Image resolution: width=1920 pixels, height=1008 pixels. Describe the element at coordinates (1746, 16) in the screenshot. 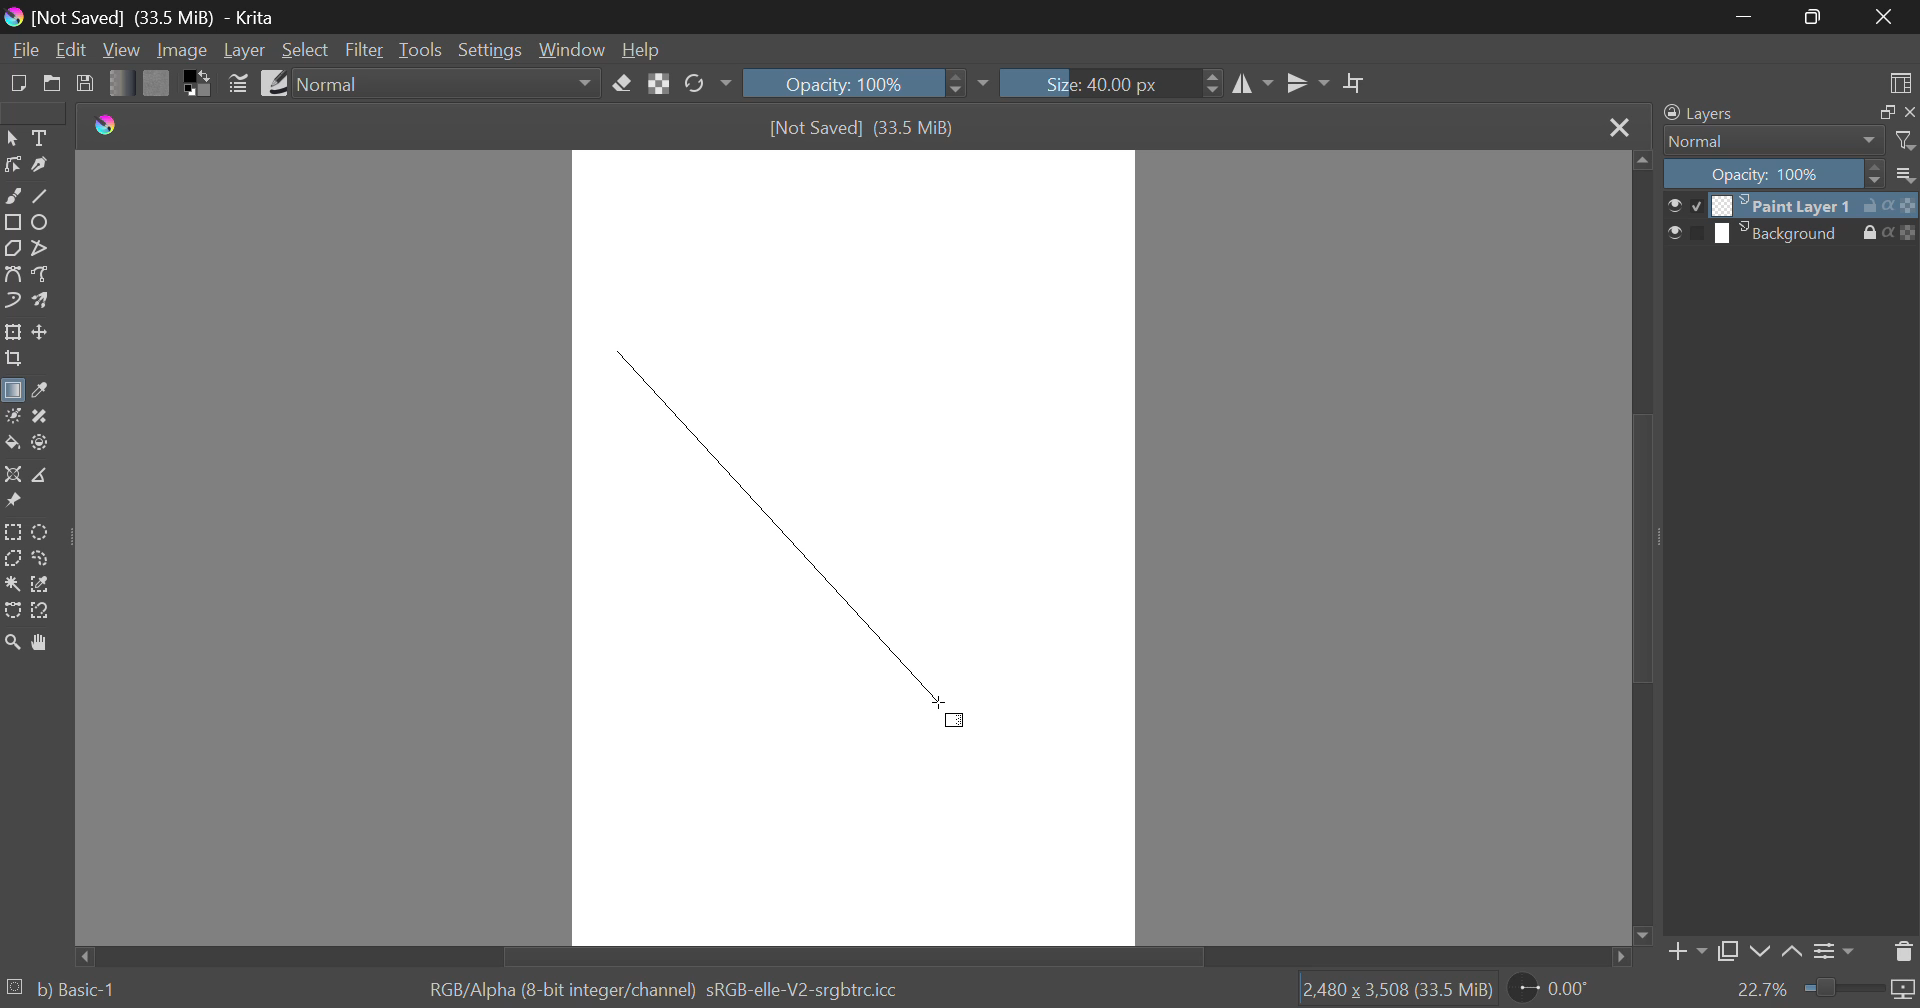

I see `Restore Down` at that location.